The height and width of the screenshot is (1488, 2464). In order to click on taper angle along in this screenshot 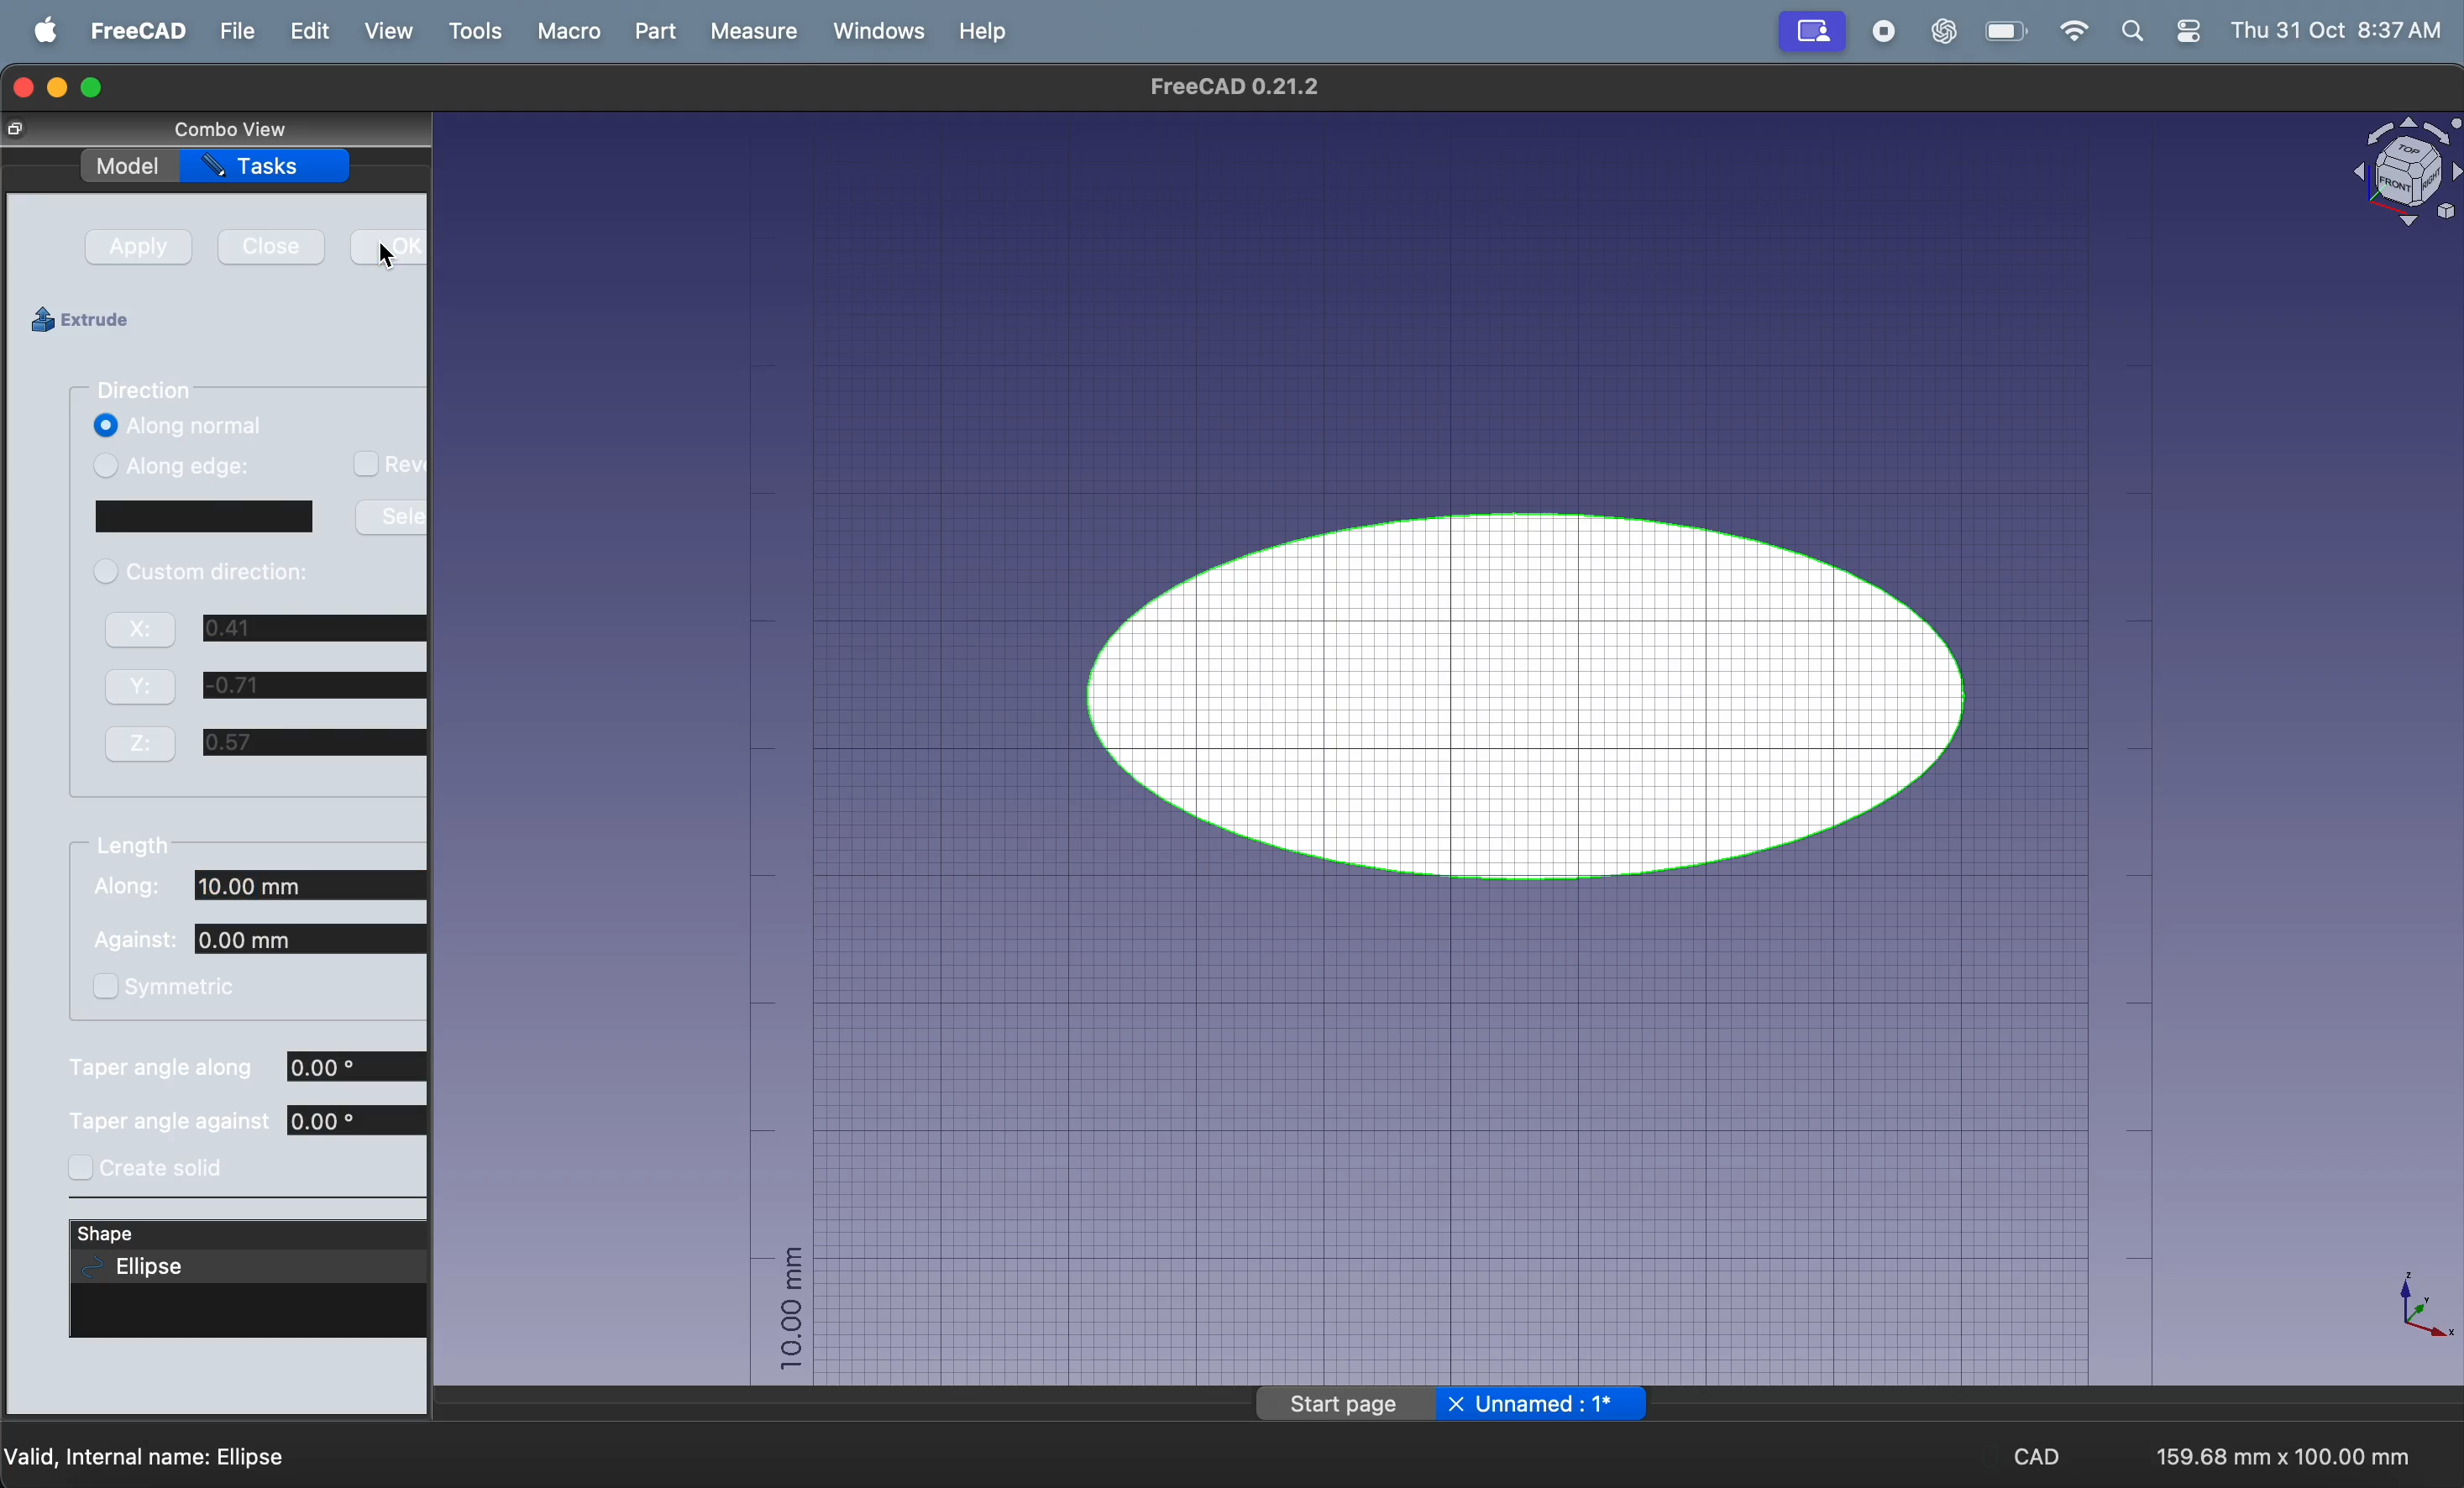, I will do `click(165, 1069)`.